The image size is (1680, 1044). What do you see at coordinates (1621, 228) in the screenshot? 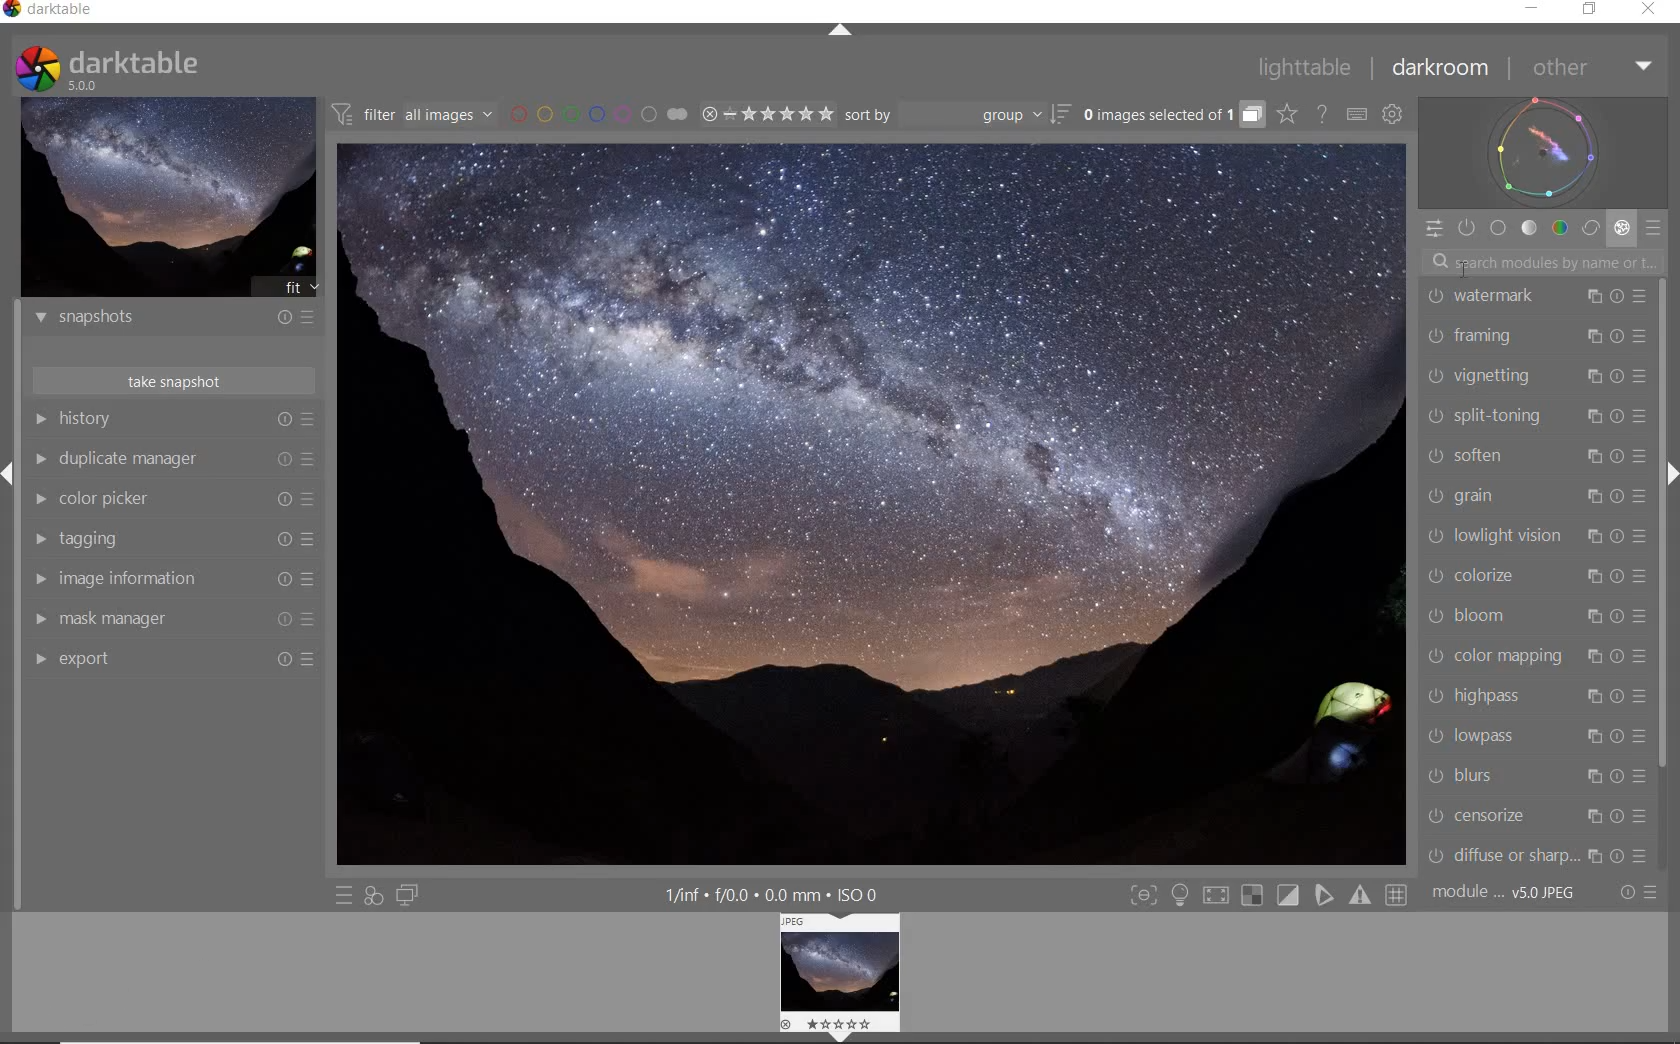
I see `EFFECT` at bounding box center [1621, 228].